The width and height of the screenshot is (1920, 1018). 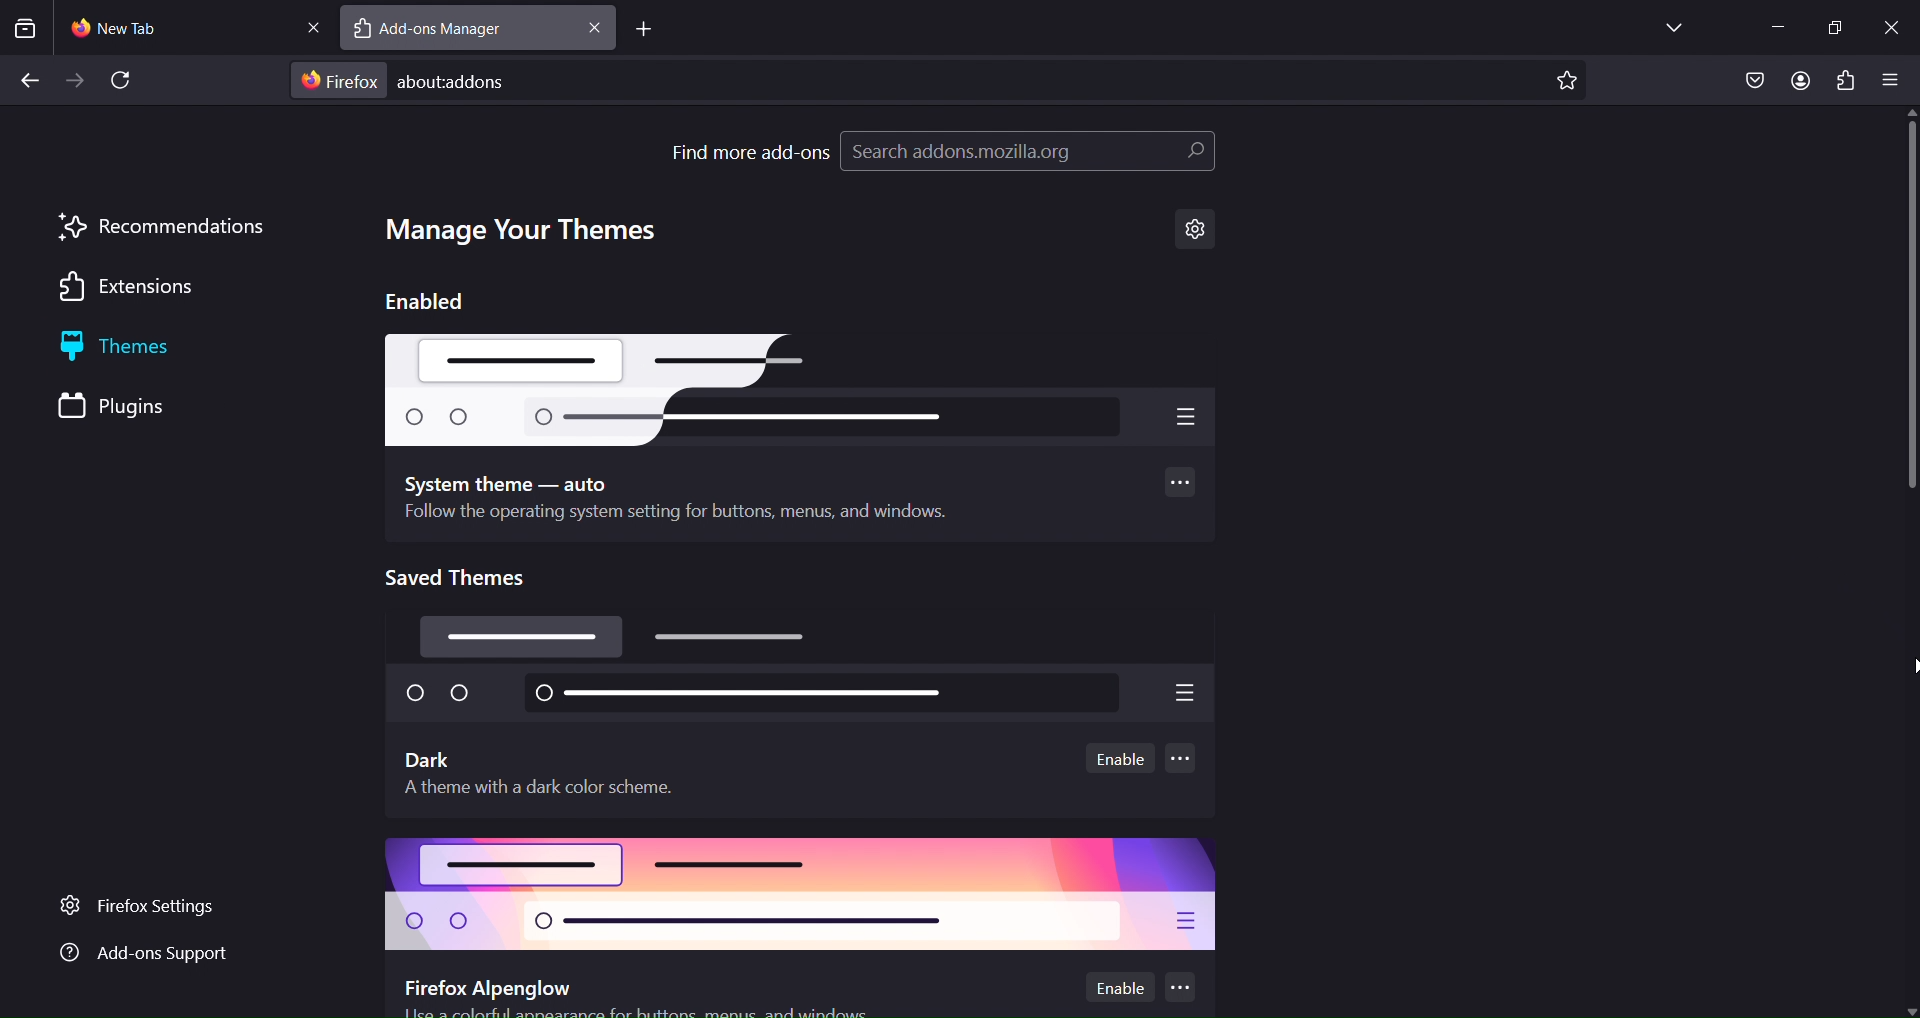 I want to click on ..., so click(x=1177, y=985).